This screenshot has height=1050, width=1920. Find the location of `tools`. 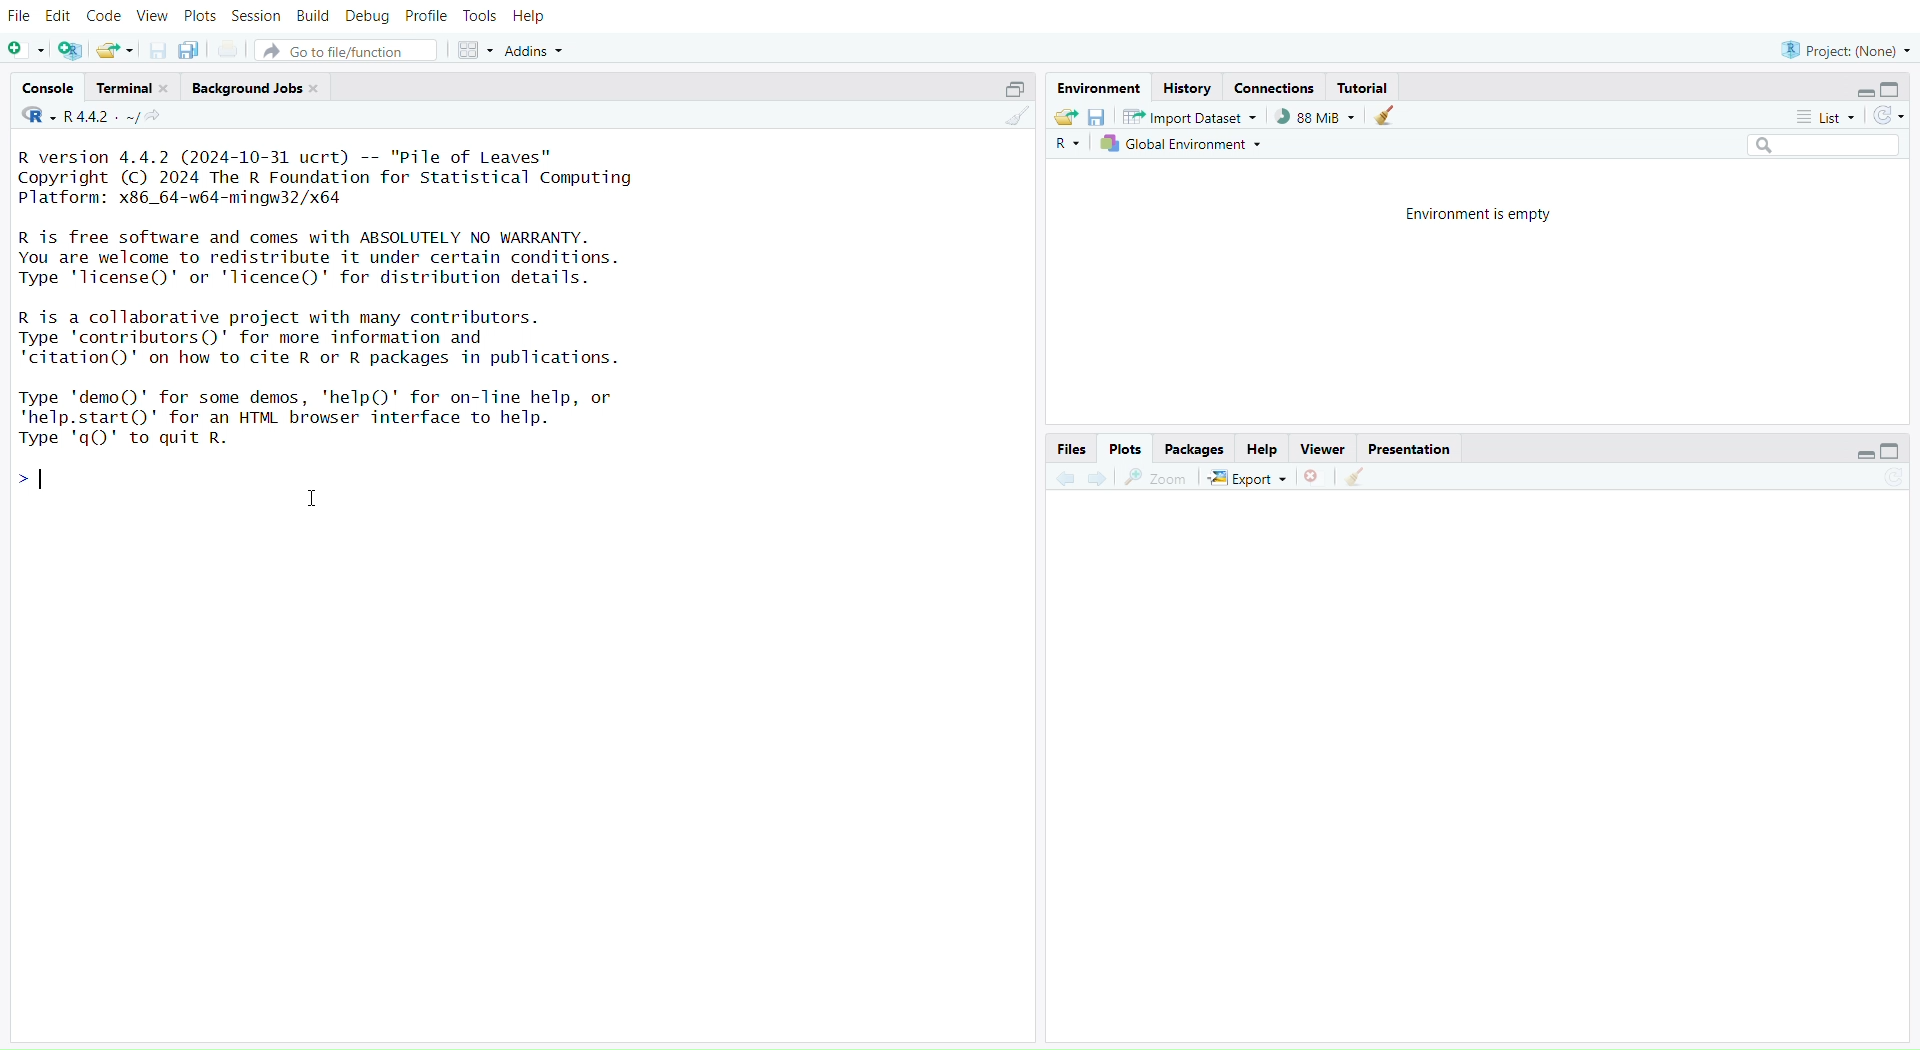

tools is located at coordinates (479, 16).